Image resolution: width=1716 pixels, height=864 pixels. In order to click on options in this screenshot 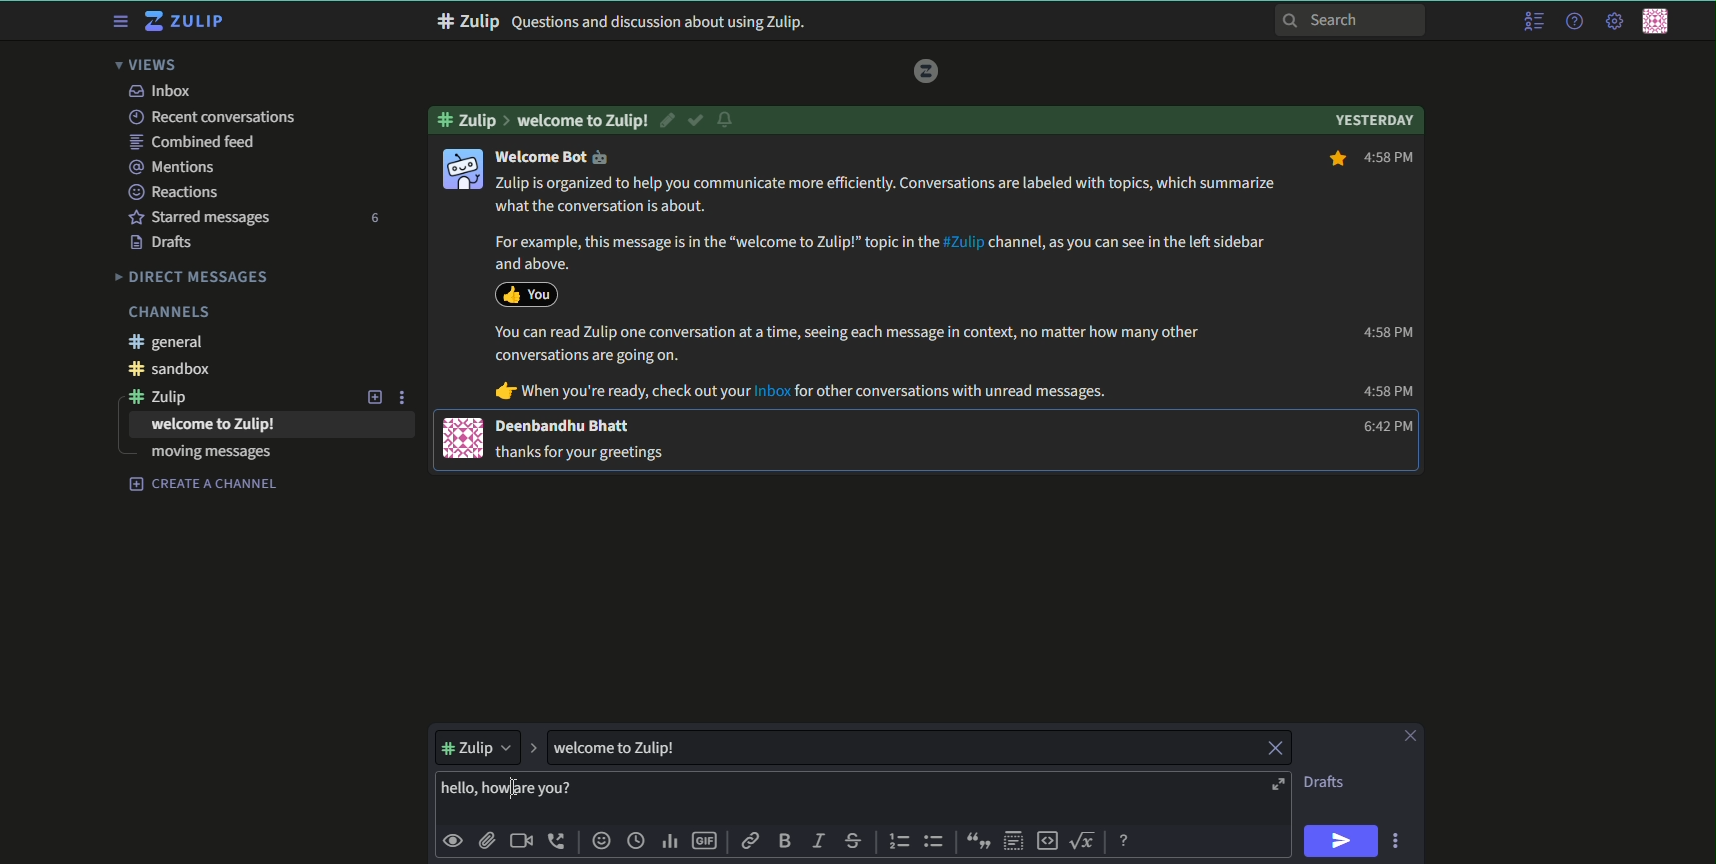, I will do `click(1399, 840)`.